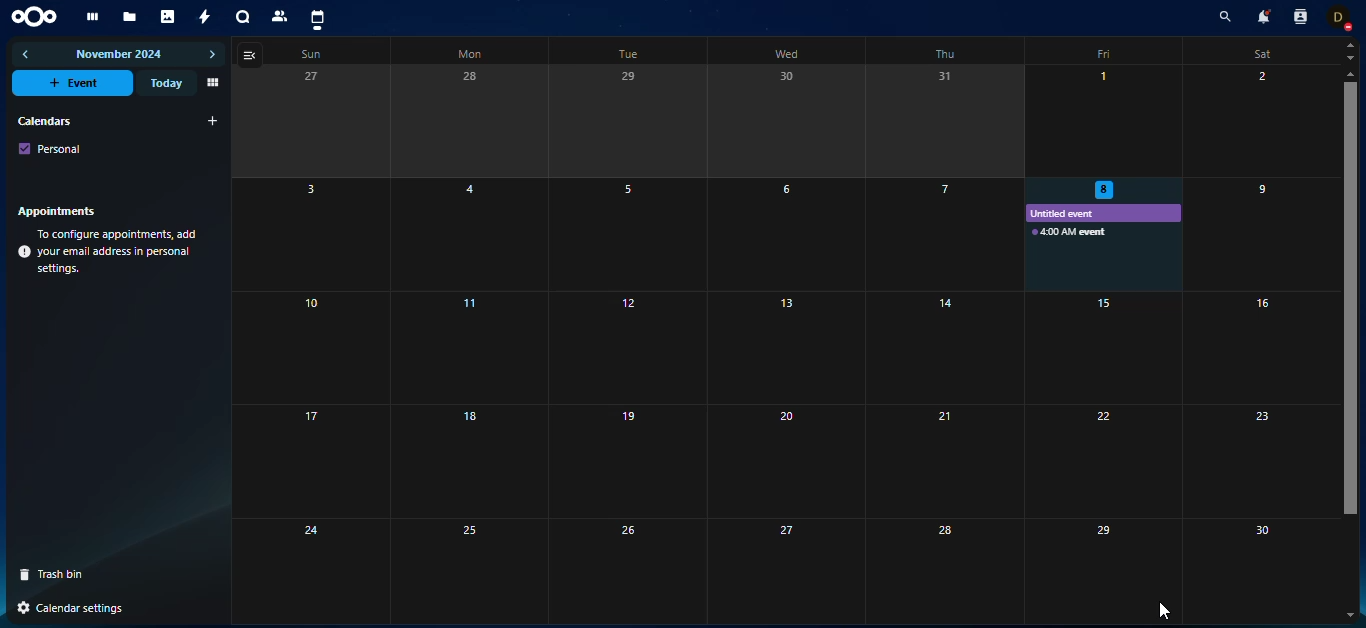 Image resolution: width=1366 pixels, height=628 pixels. What do you see at coordinates (286, 348) in the screenshot?
I see `10` at bounding box center [286, 348].